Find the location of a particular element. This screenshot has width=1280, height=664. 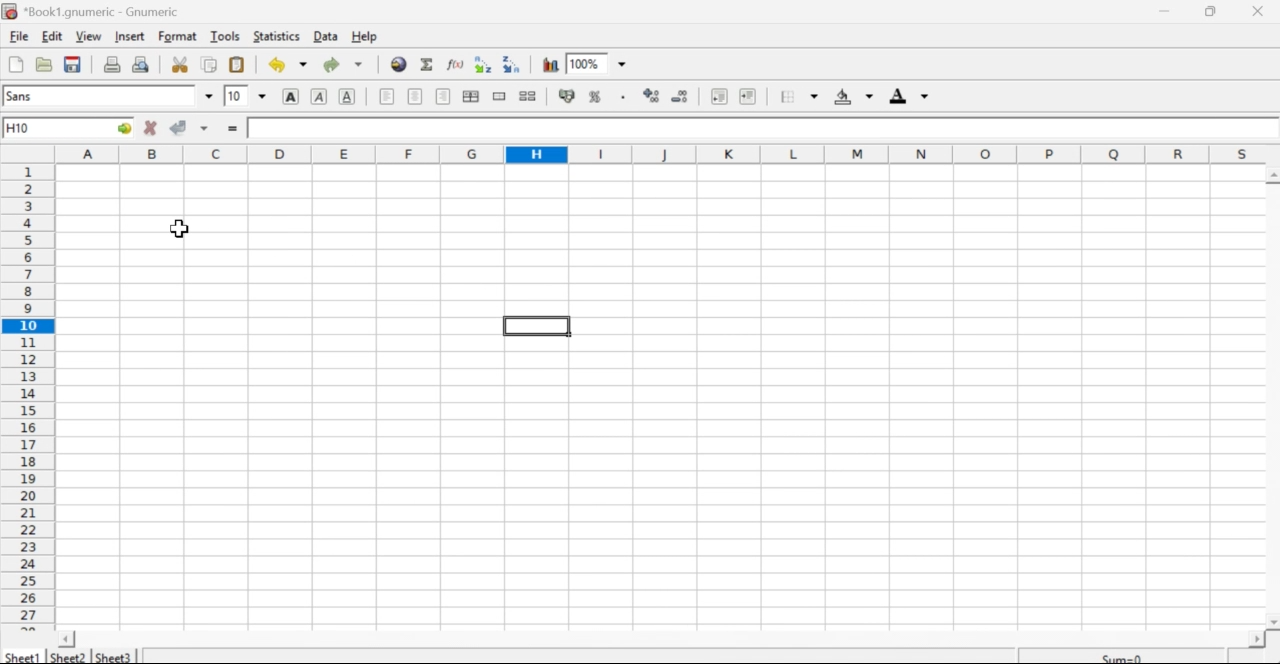

Center horizontally is located at coordinates (416, 97).